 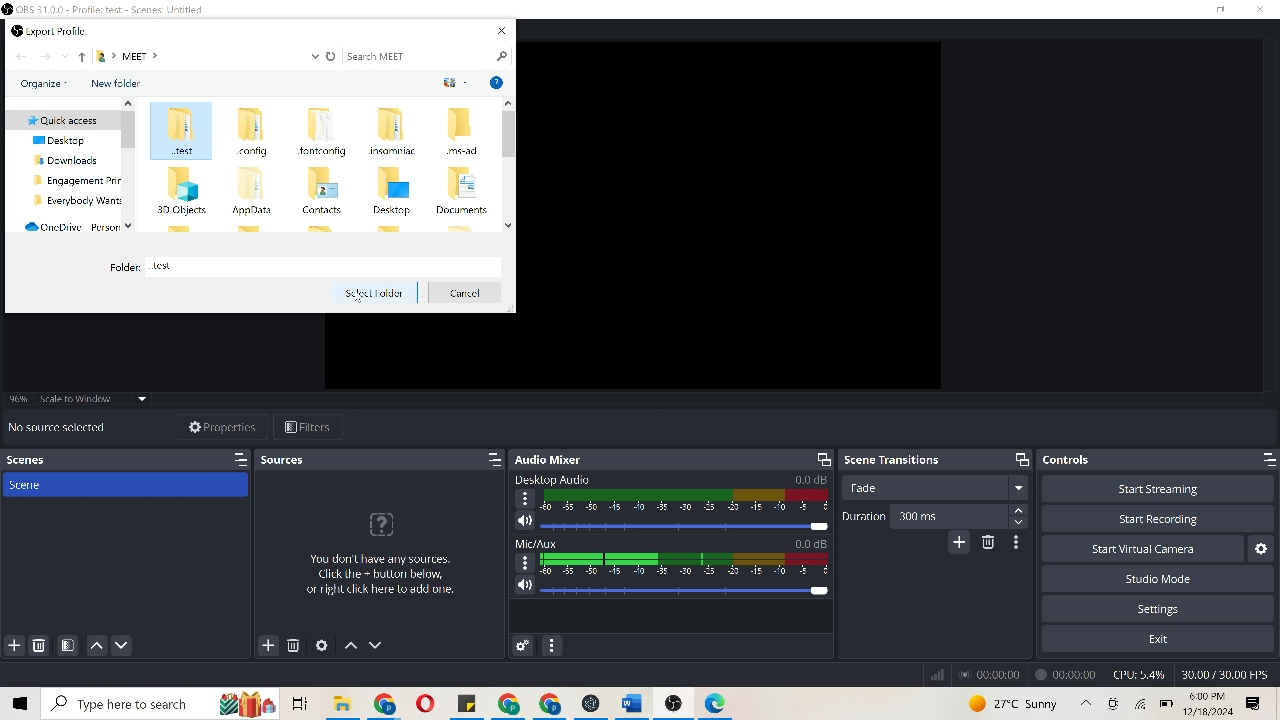 I want to click on select folder, so click(x=372, y=292).